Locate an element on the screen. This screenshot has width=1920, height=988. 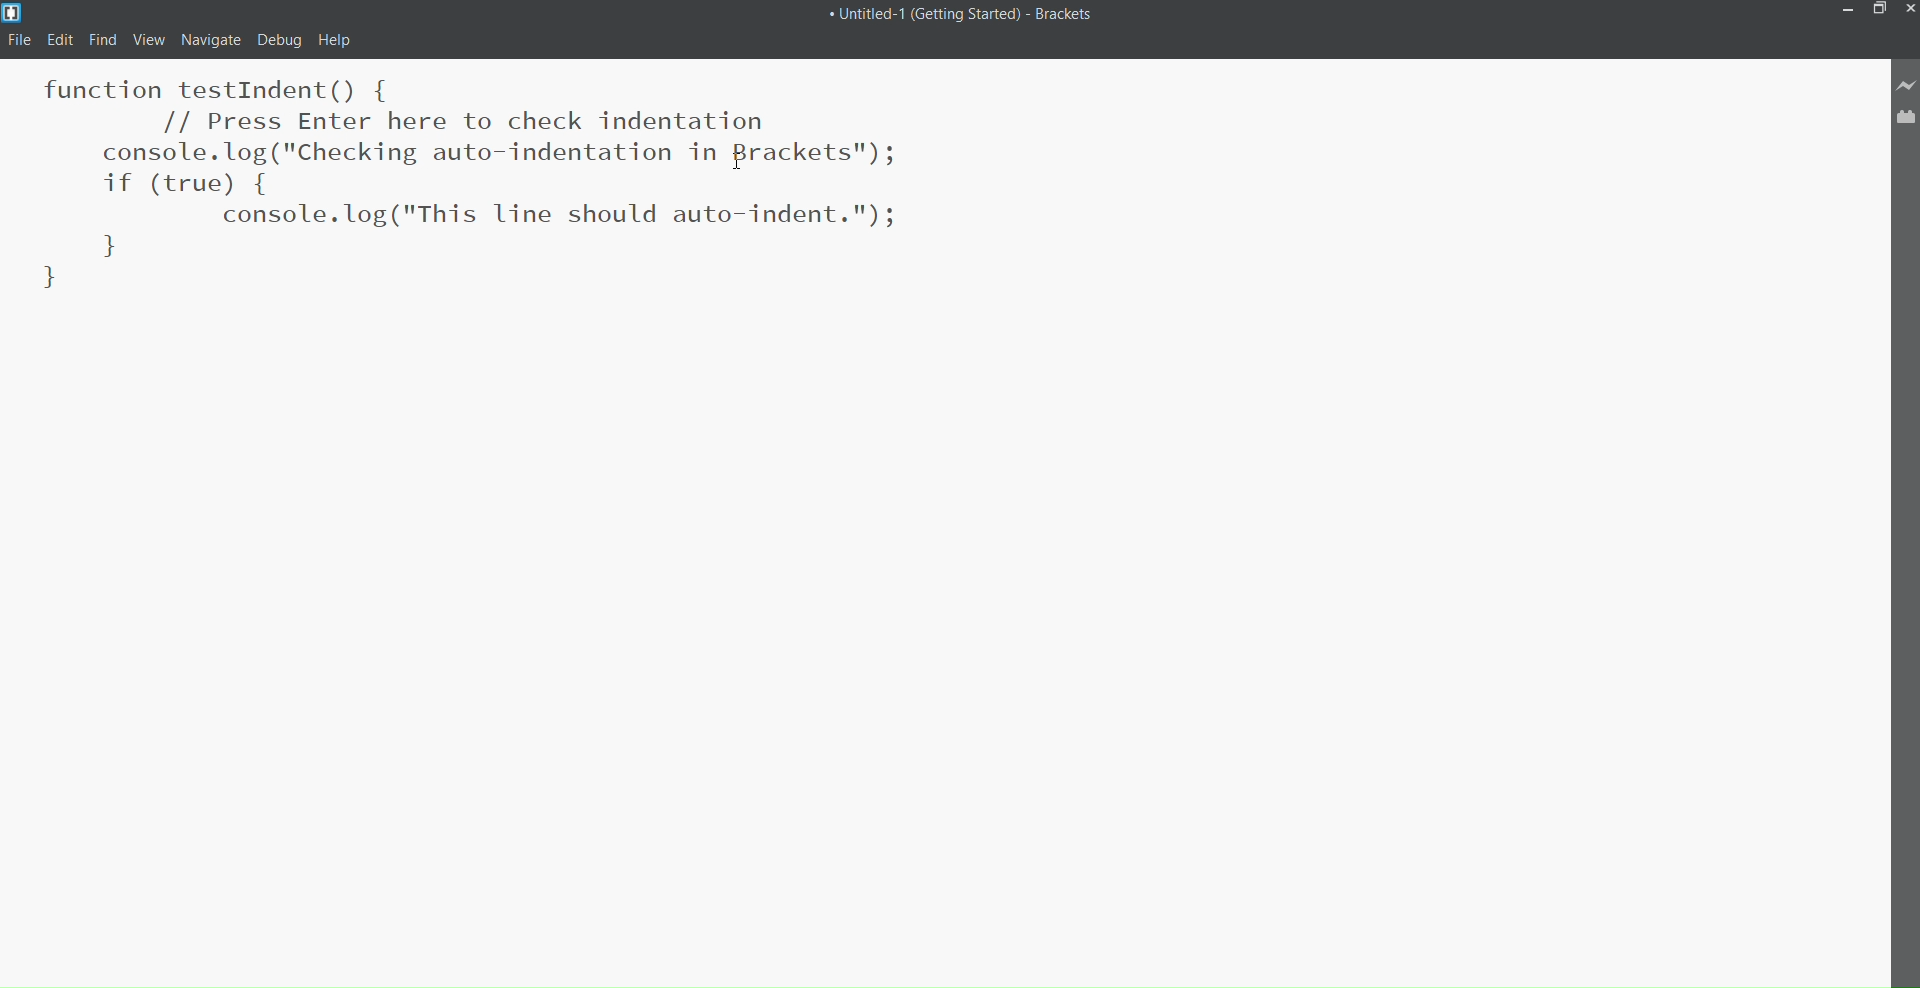
Find is located at coordinates (99, 39).